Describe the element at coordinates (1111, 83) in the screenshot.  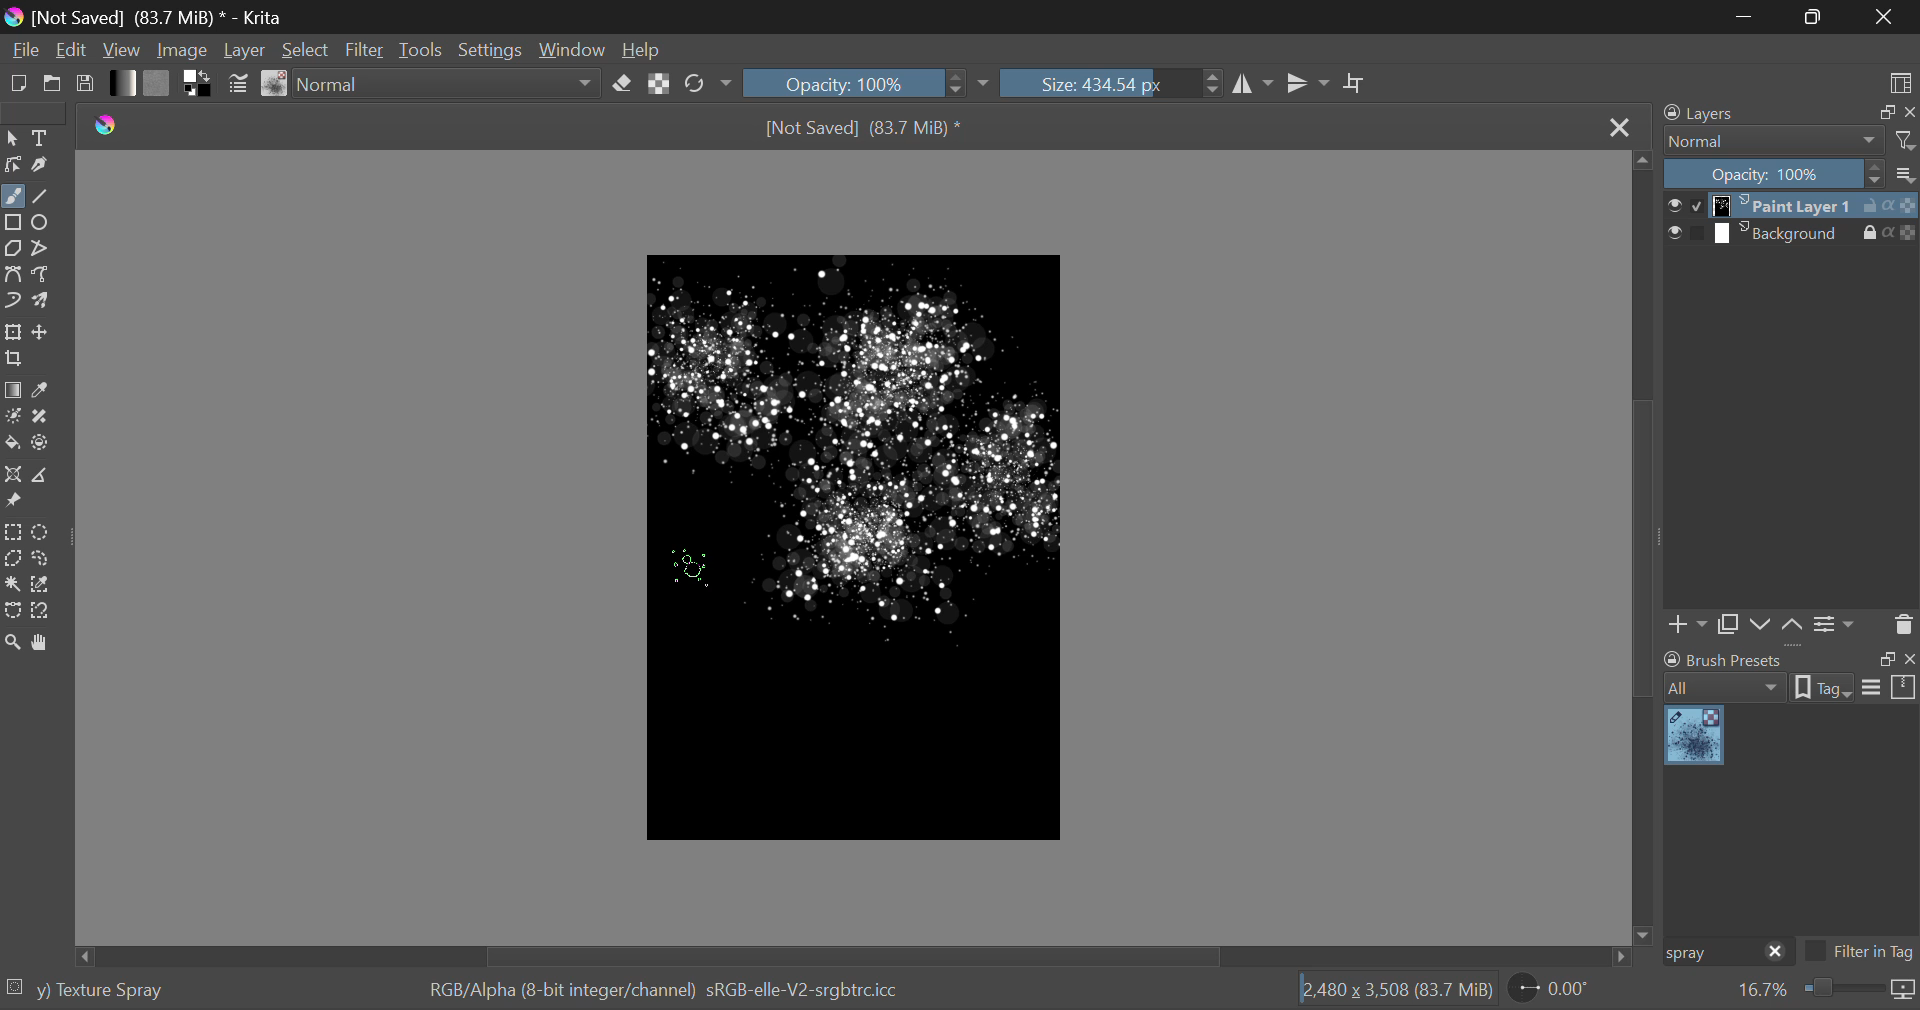
I see `Brush Size` at that location.